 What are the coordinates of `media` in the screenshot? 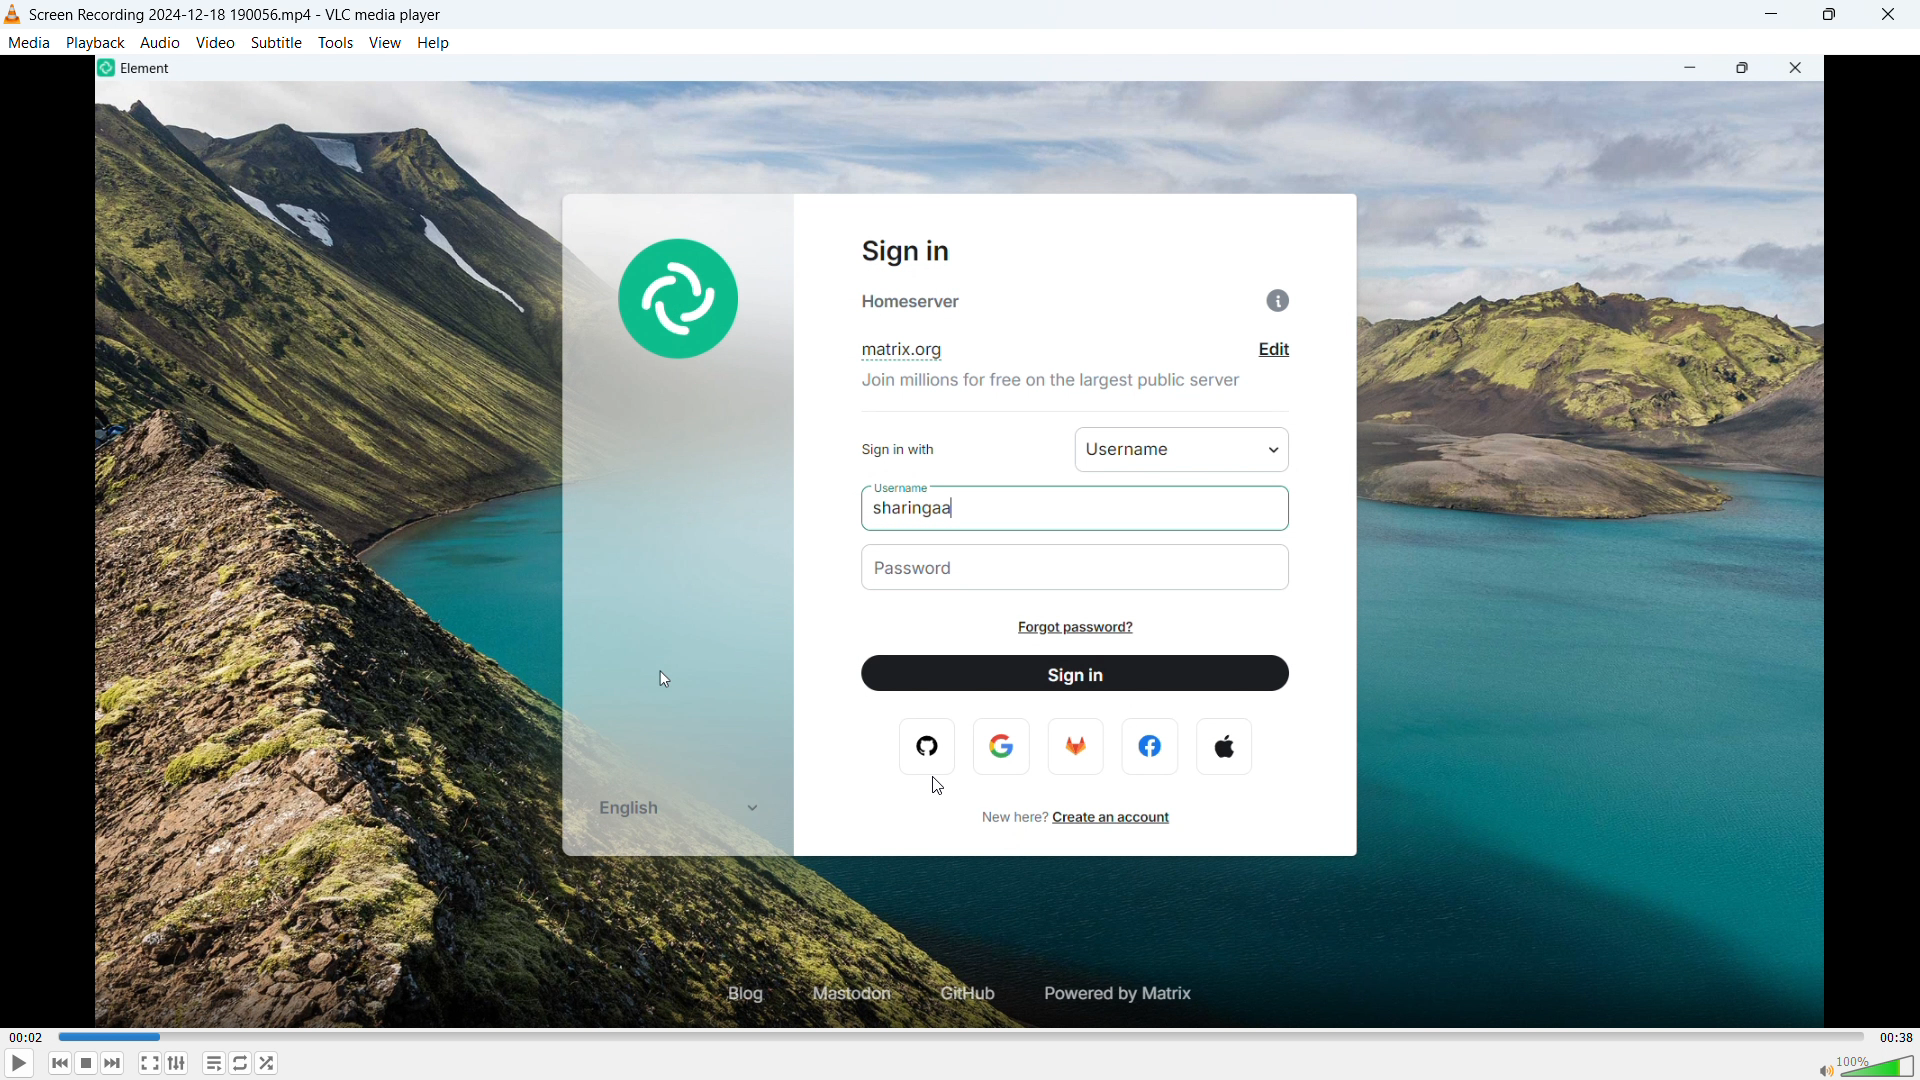 It's located at (30, 42).